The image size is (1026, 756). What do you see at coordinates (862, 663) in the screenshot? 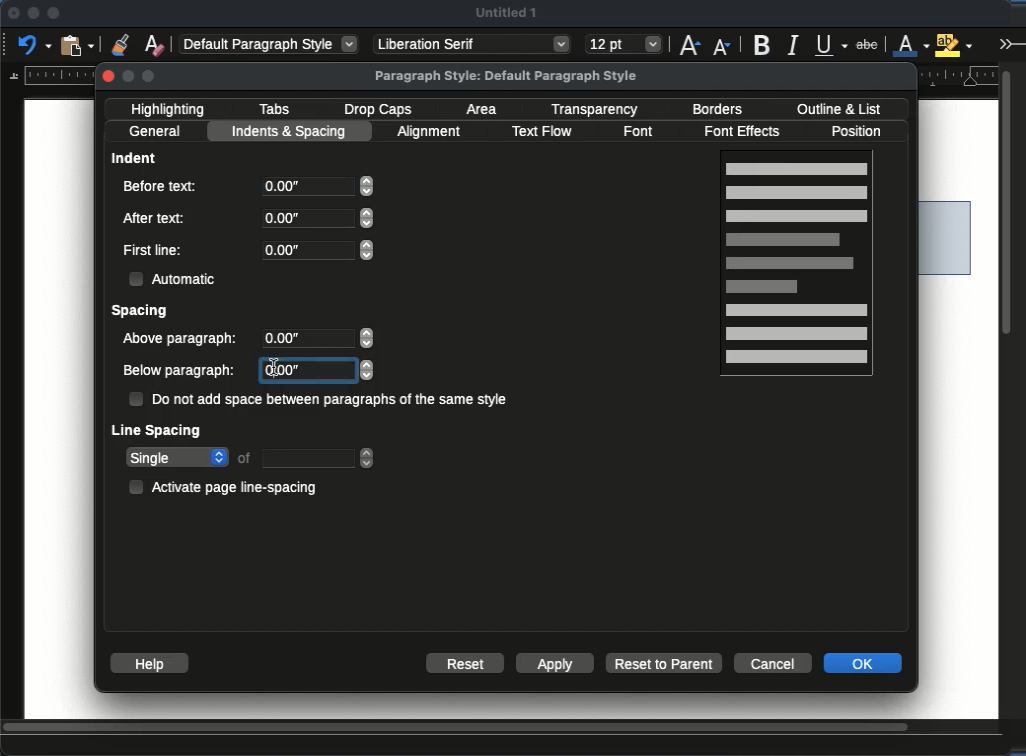
I see `ok` at bounding box center [862, 663].